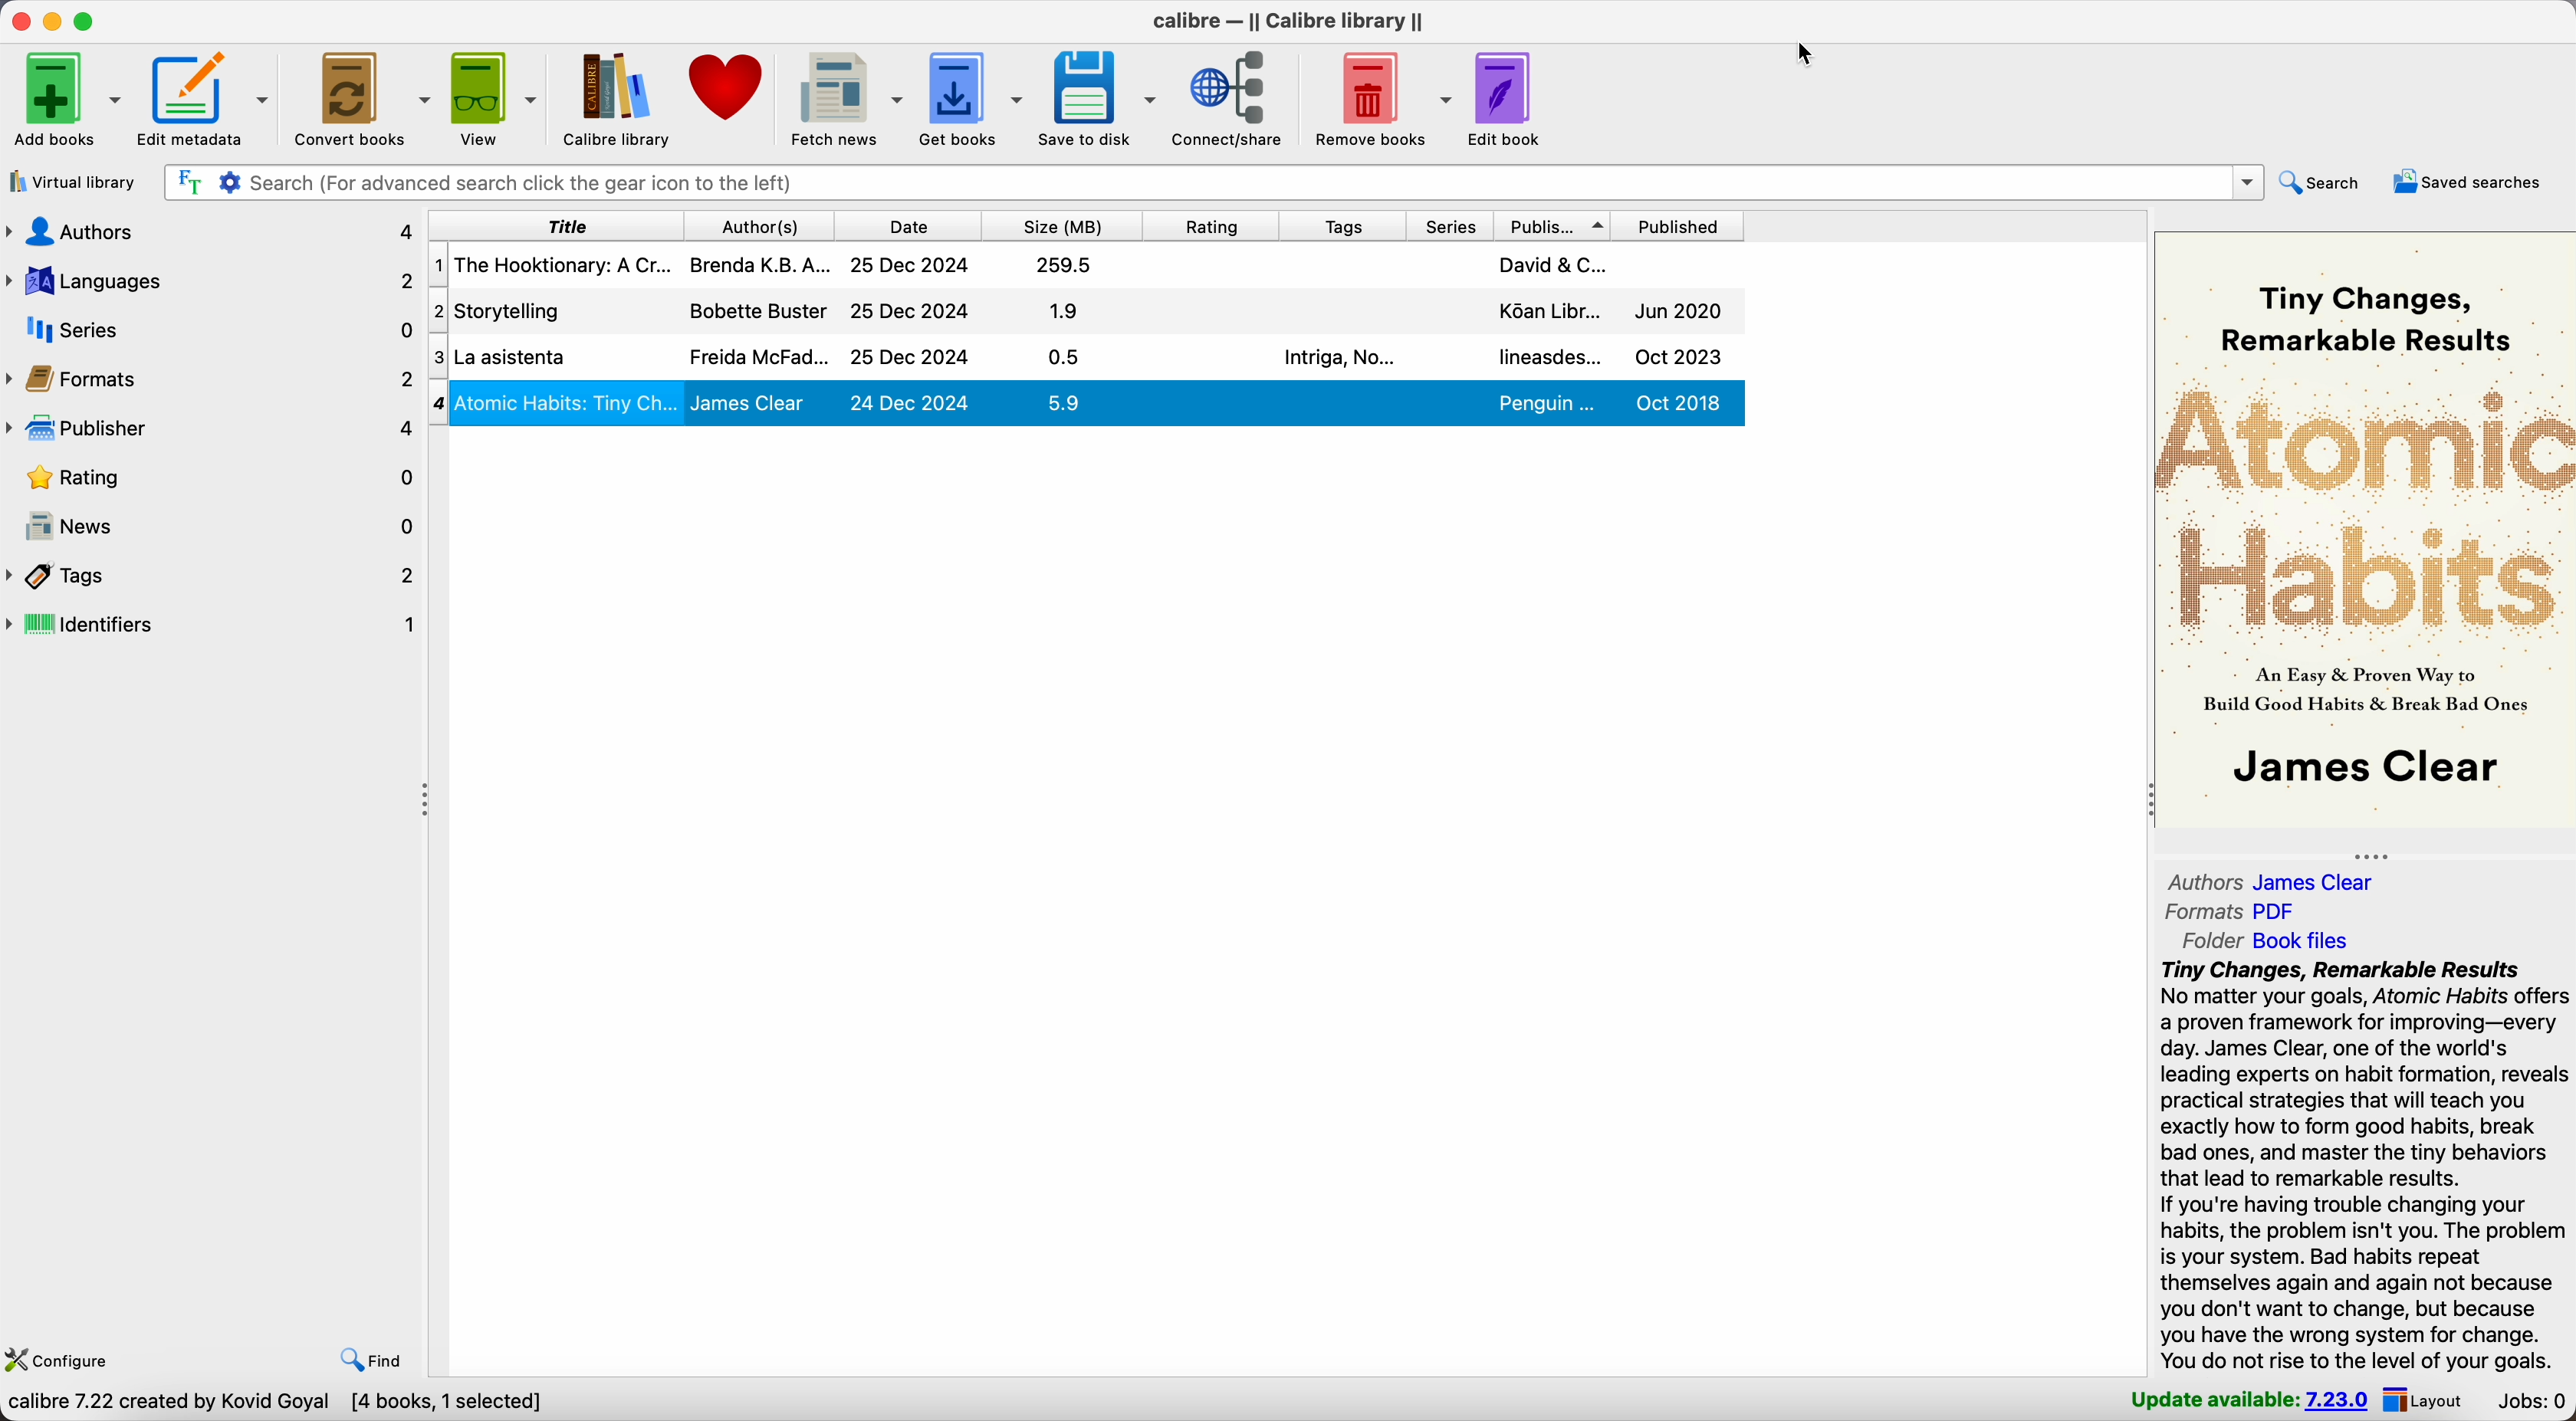 The height and width of the screenshot is (1421, 2576). I want to click on the hooktionary: ACr..., so click(562, 264).